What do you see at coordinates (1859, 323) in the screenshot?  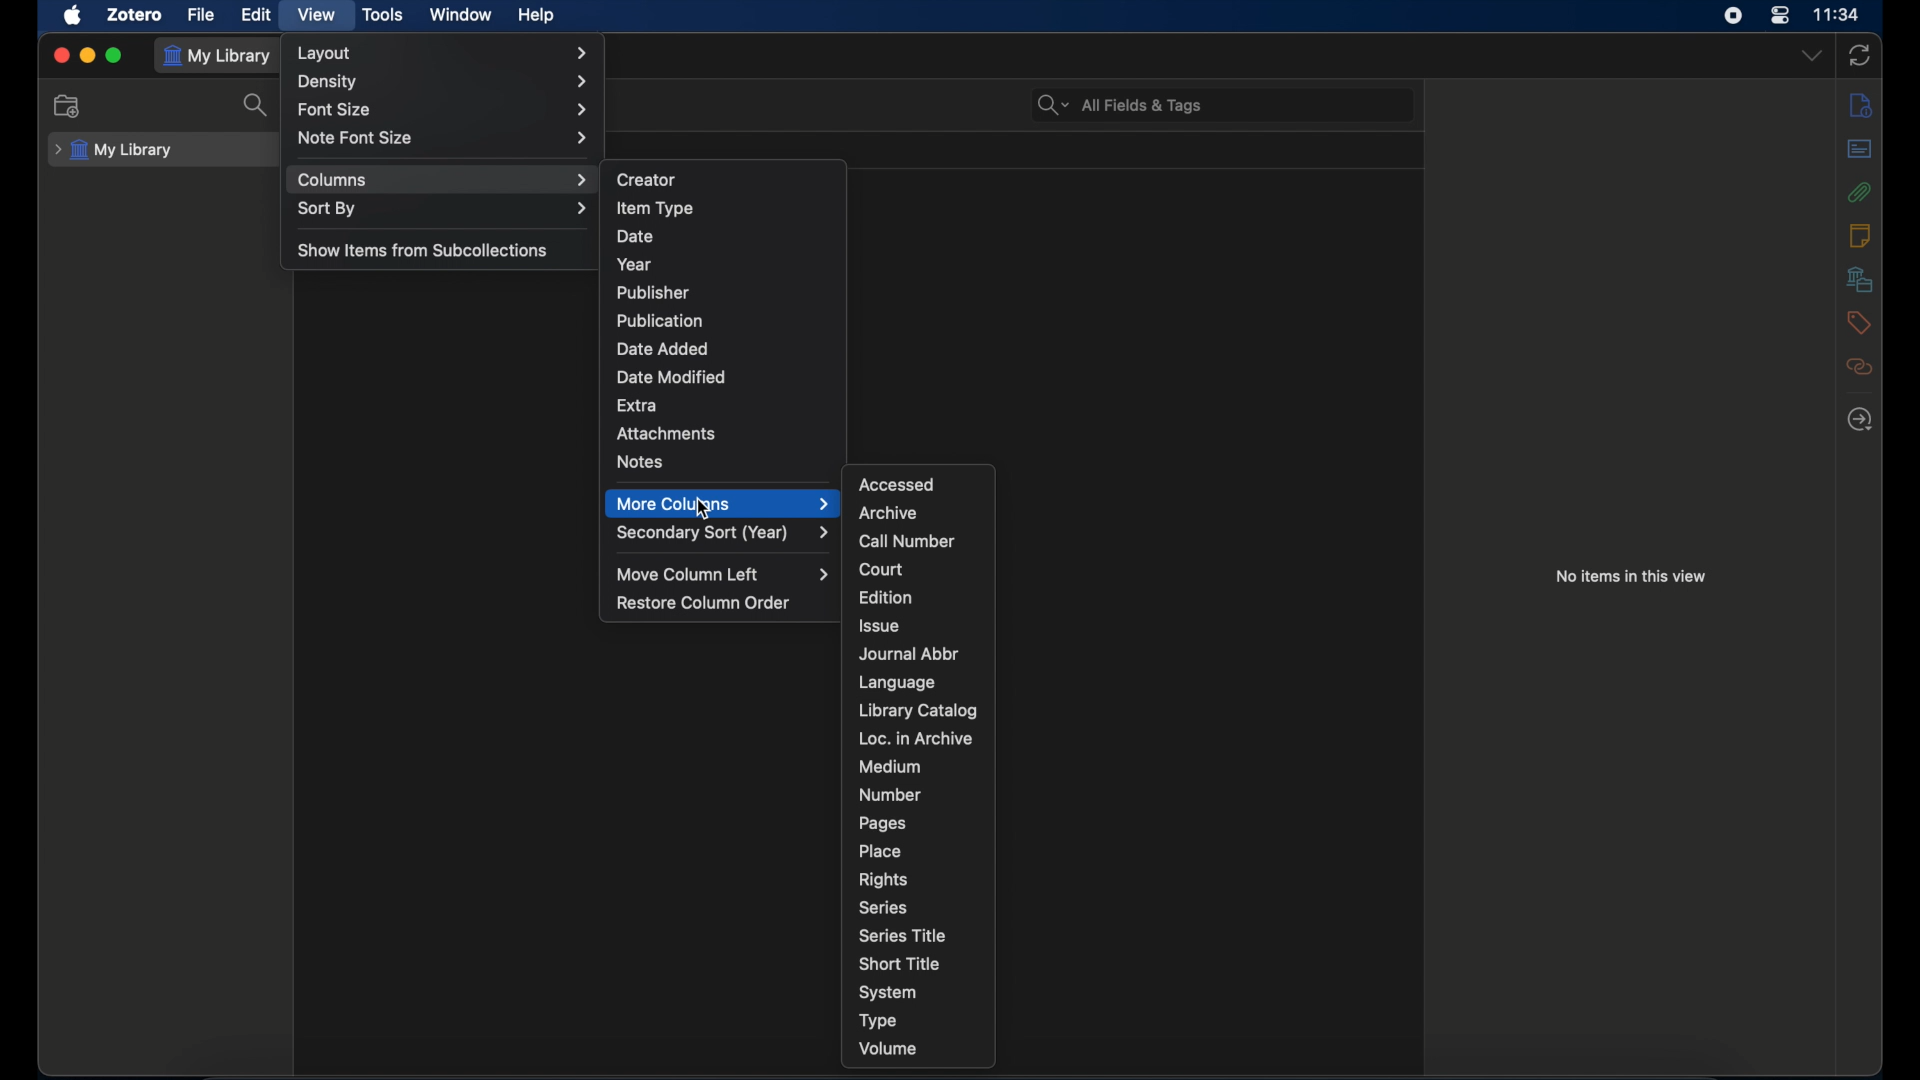 I see `tags` at bounding box center [1859, 323].